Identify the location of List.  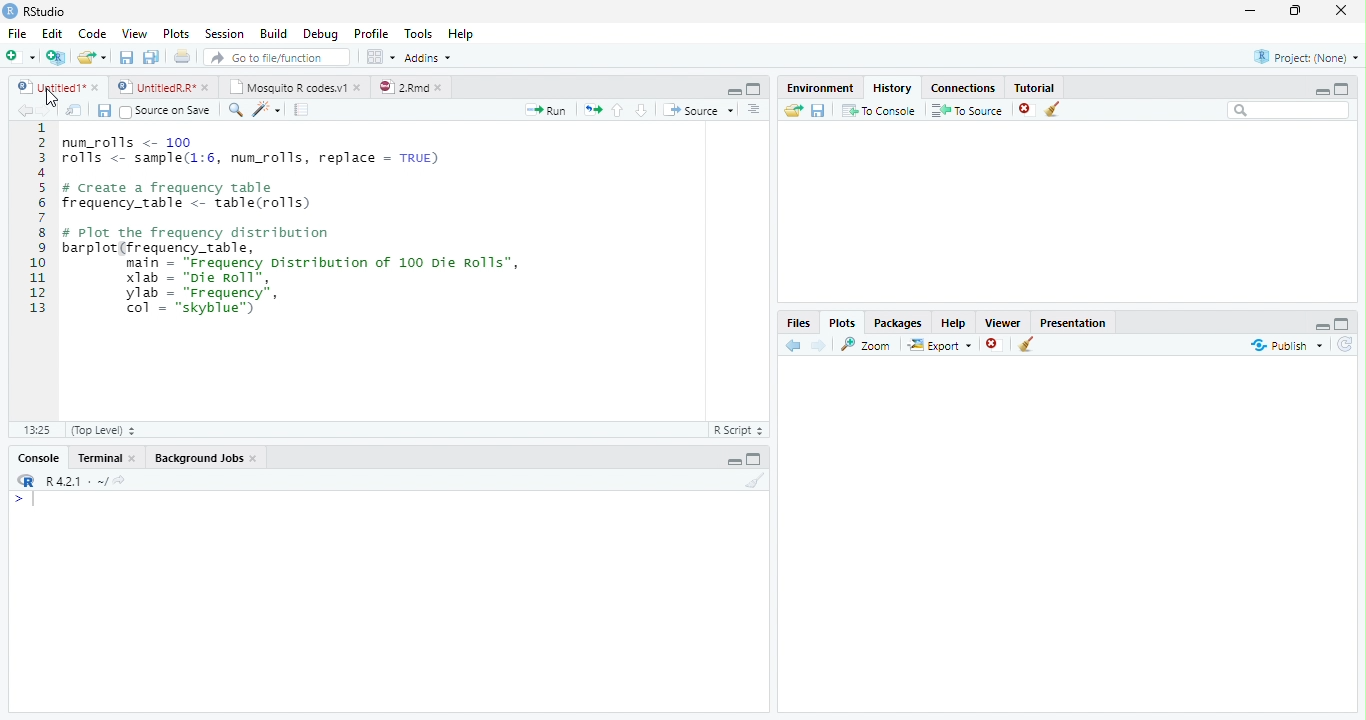
(756, 111).